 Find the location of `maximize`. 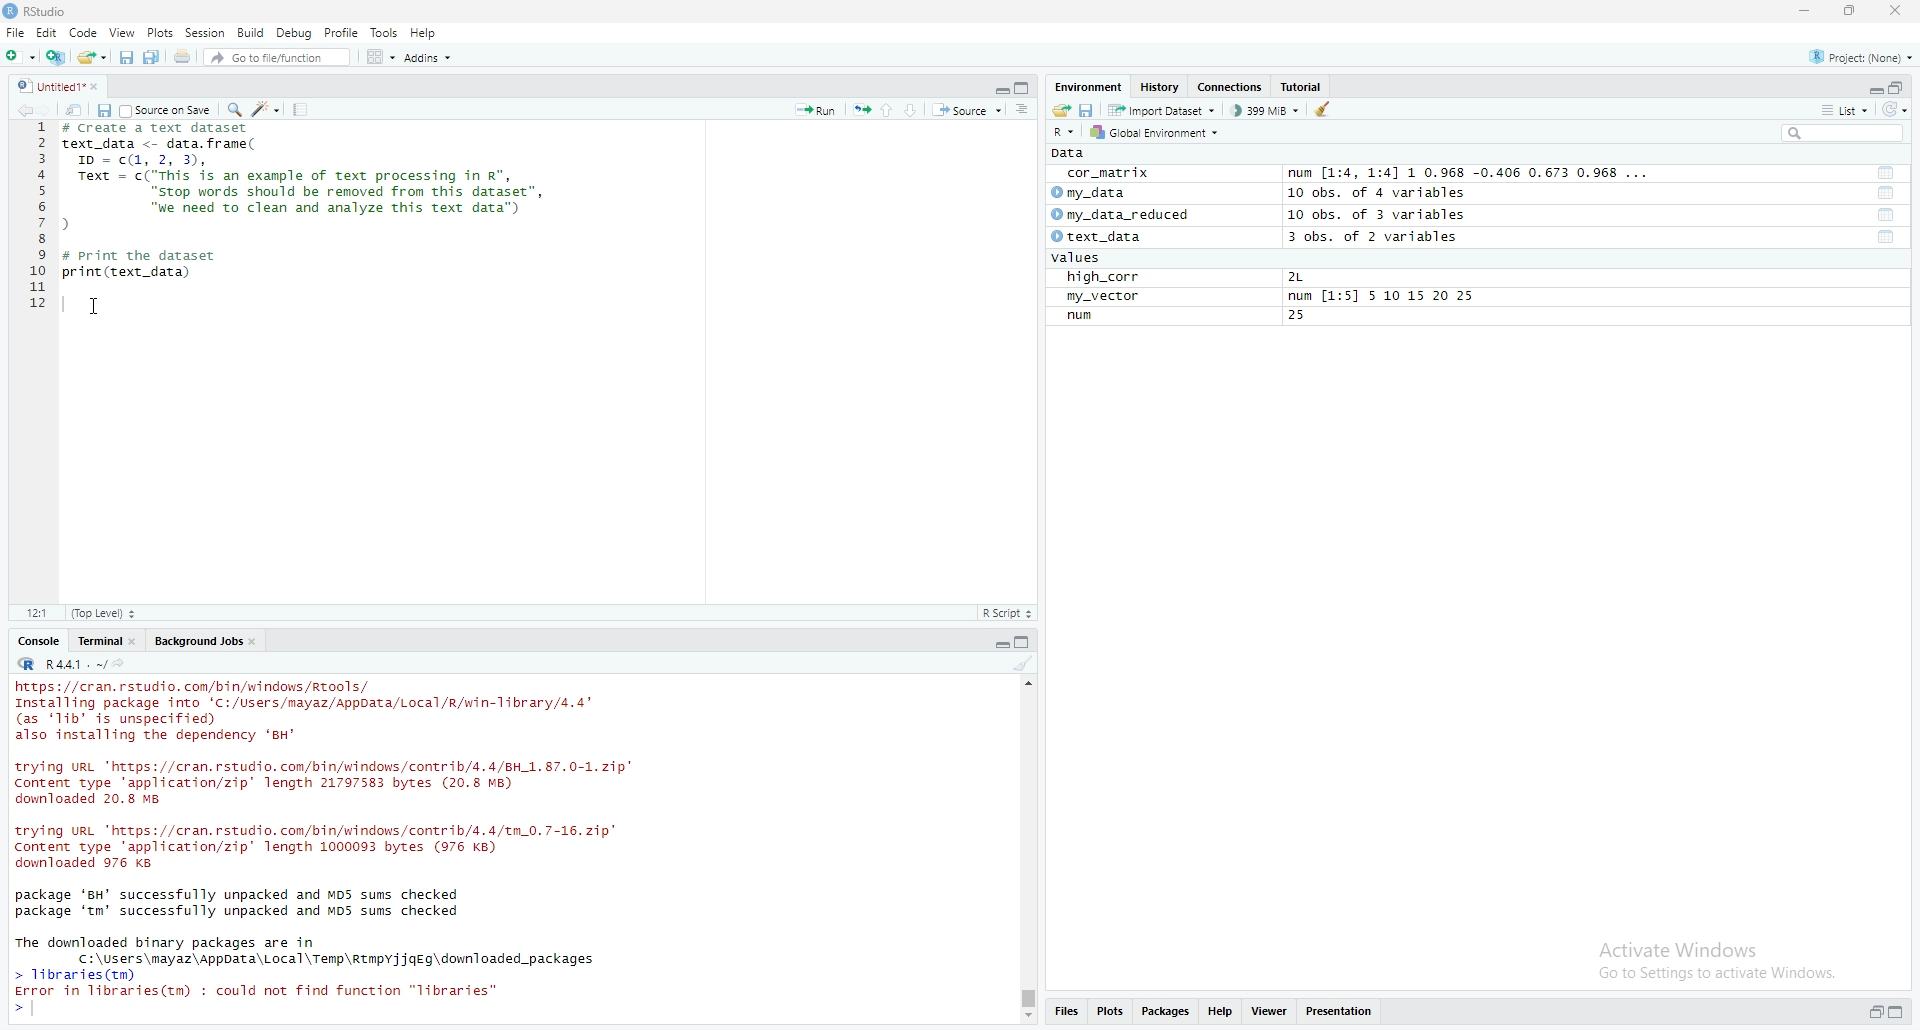

maximize is located at coordinates (1846, 10).